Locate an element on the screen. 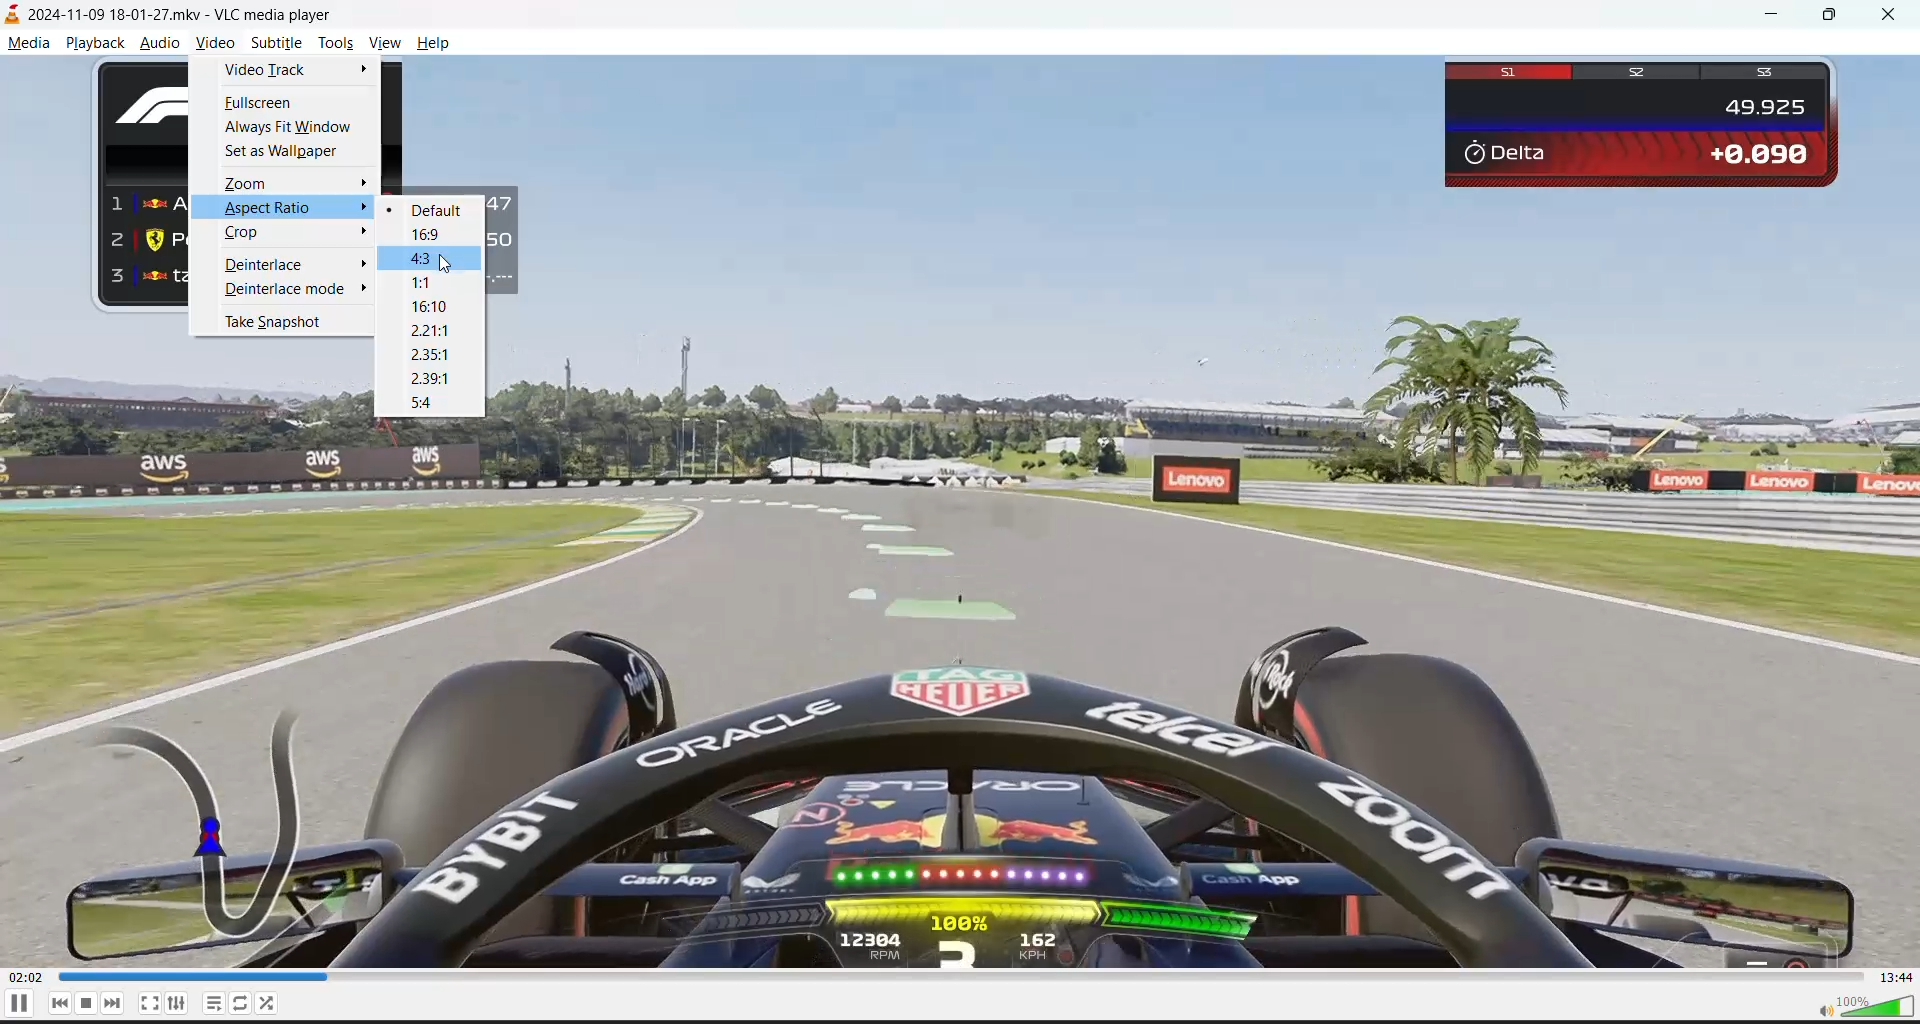 This screenshot has width=1920, height=1024. 16:10 is located at coordinates (432, 306).